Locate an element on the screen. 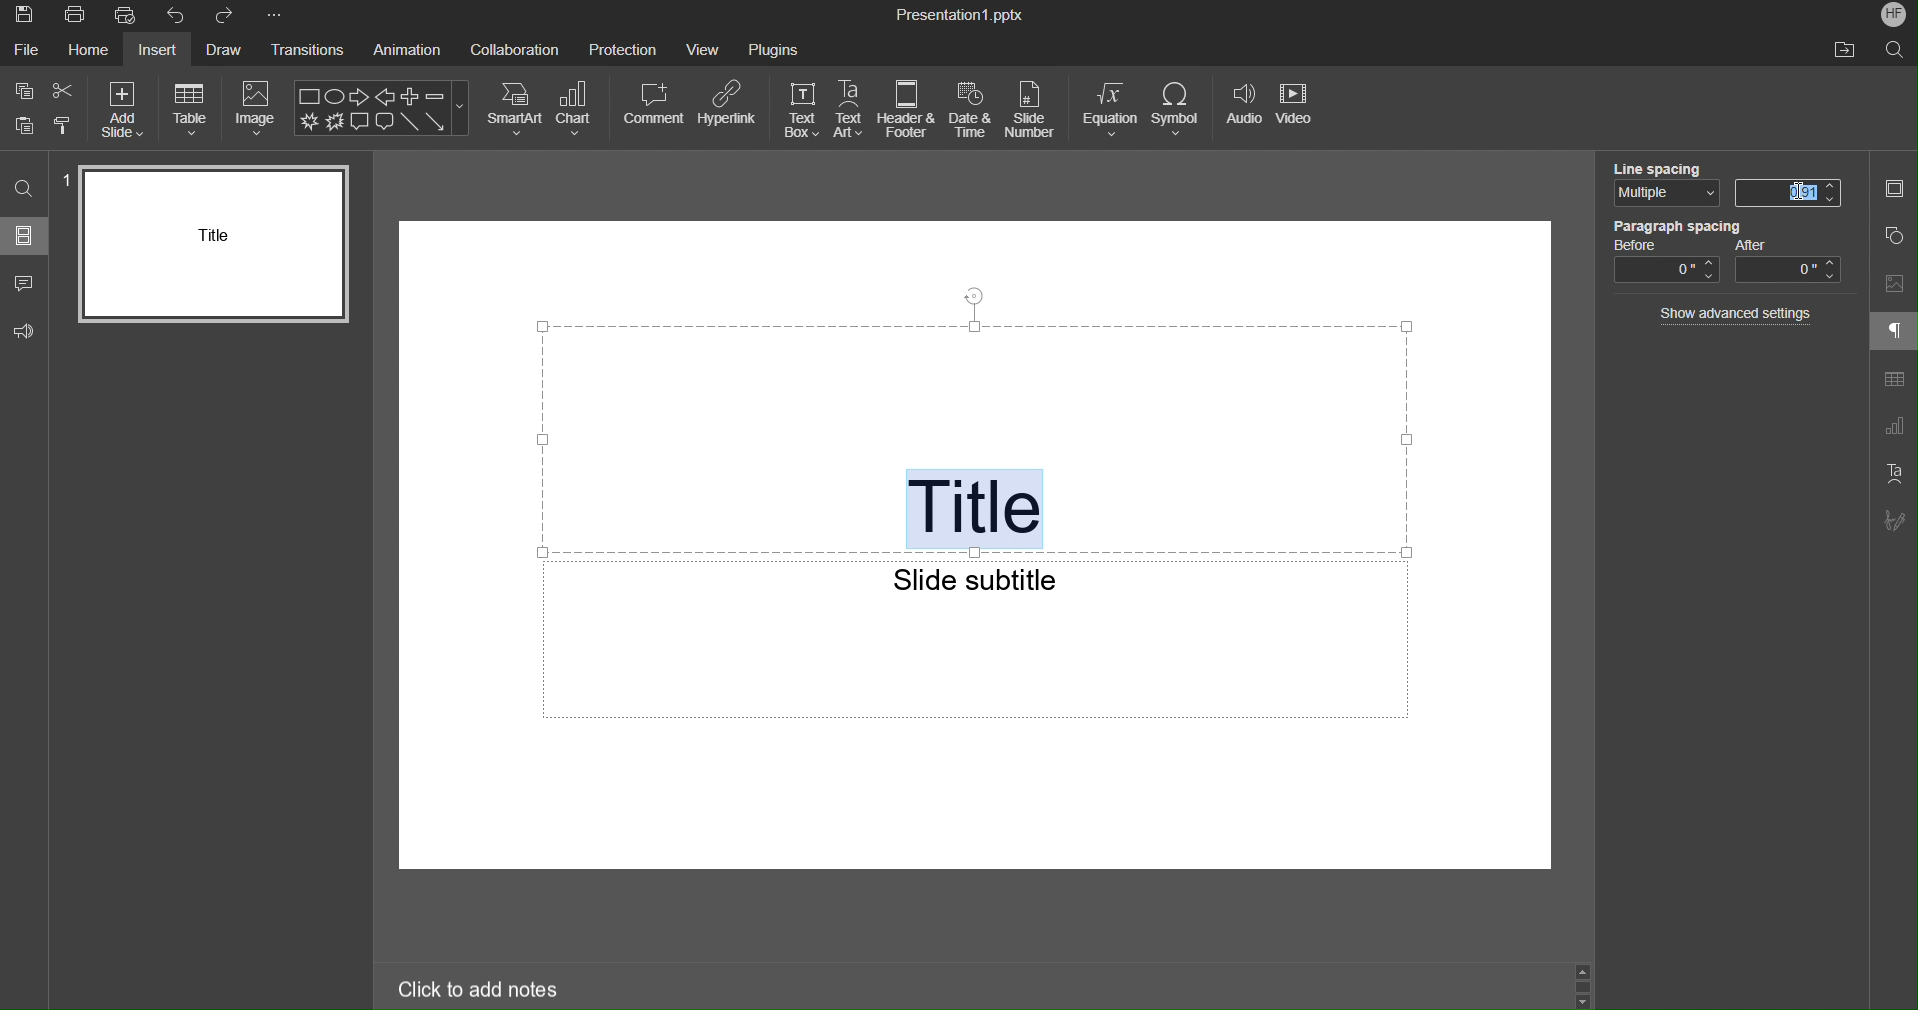  Table is located at coordinates (1893, 381).